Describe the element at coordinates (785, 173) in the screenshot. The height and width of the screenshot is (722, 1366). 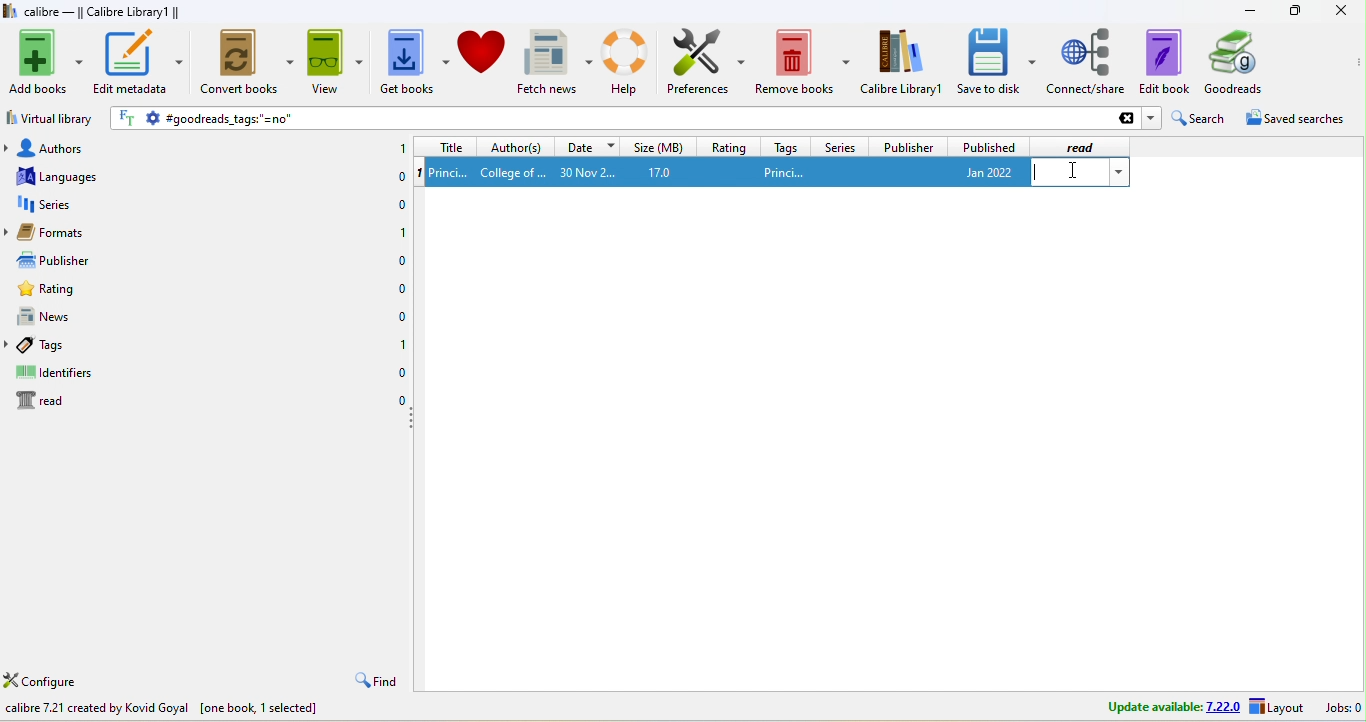
I see `princi` at that location.